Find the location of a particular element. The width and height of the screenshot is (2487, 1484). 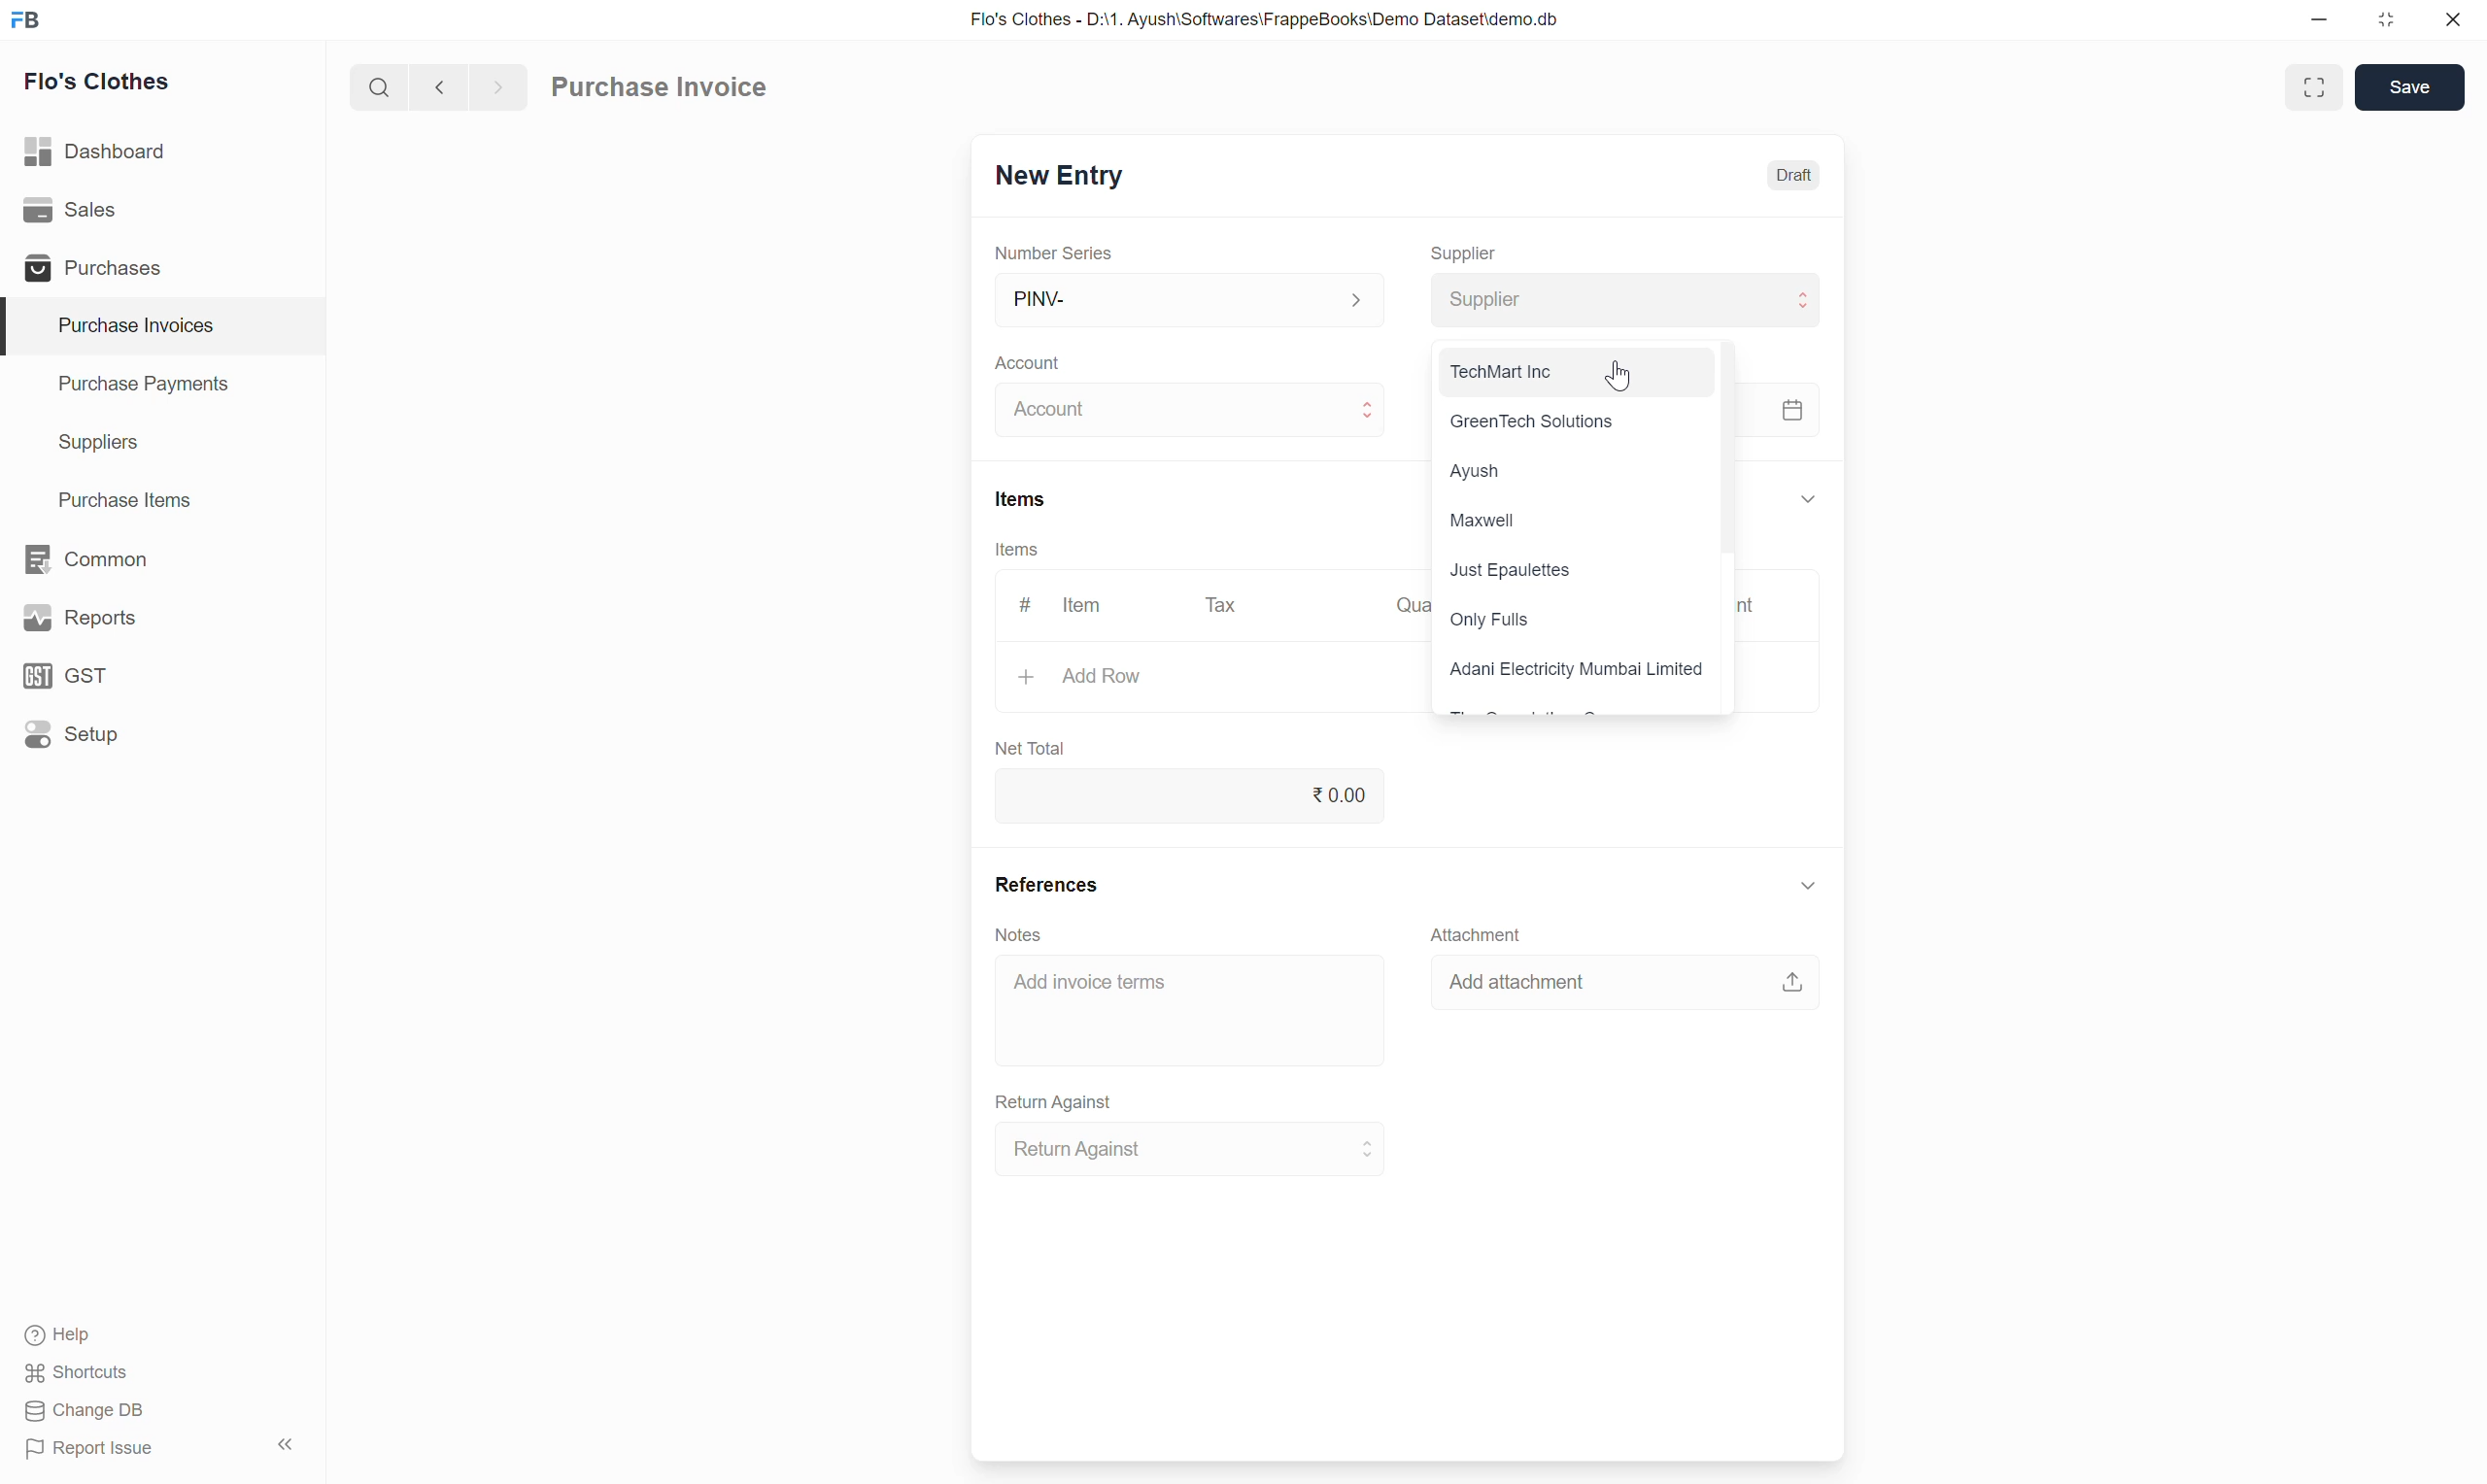

Close is located at coordinates (2453, 19).